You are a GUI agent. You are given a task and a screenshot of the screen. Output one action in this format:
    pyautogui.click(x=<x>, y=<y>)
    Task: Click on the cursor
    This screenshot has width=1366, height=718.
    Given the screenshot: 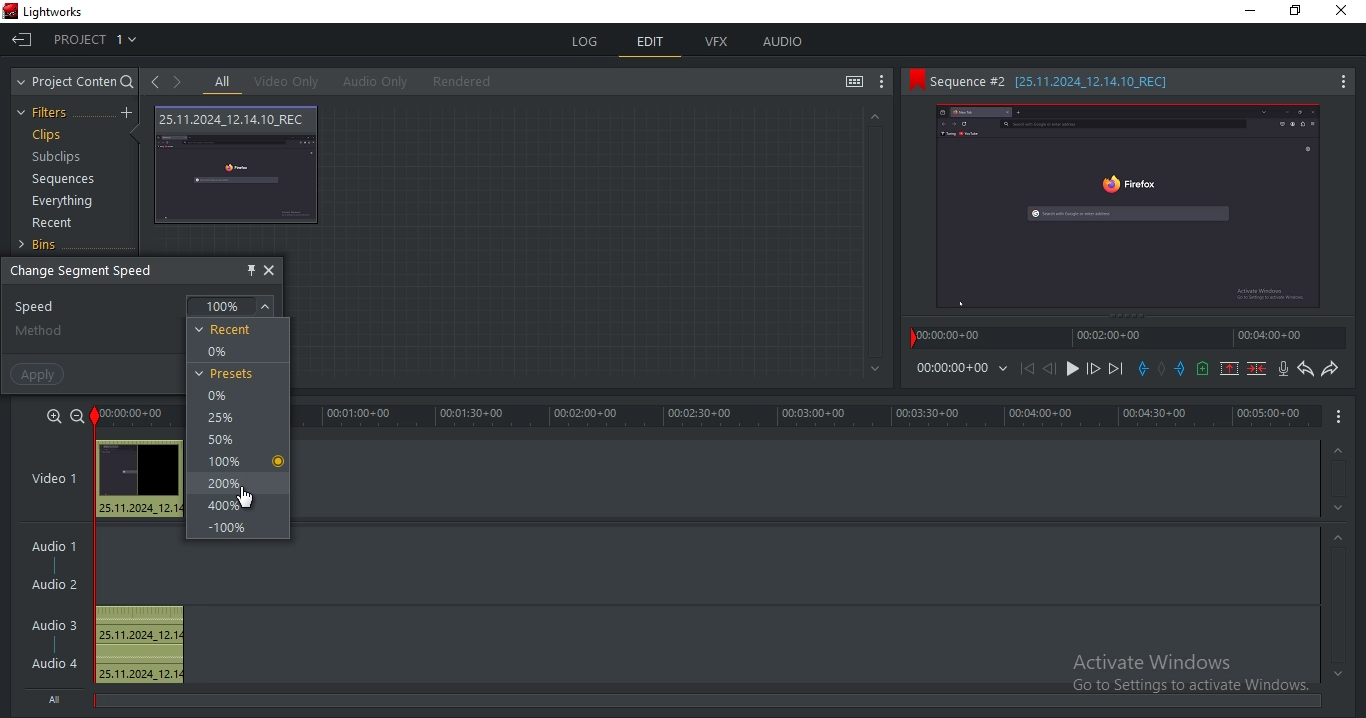 What is the action you would take?
    pyautogui.click(x=245, y=499)
    